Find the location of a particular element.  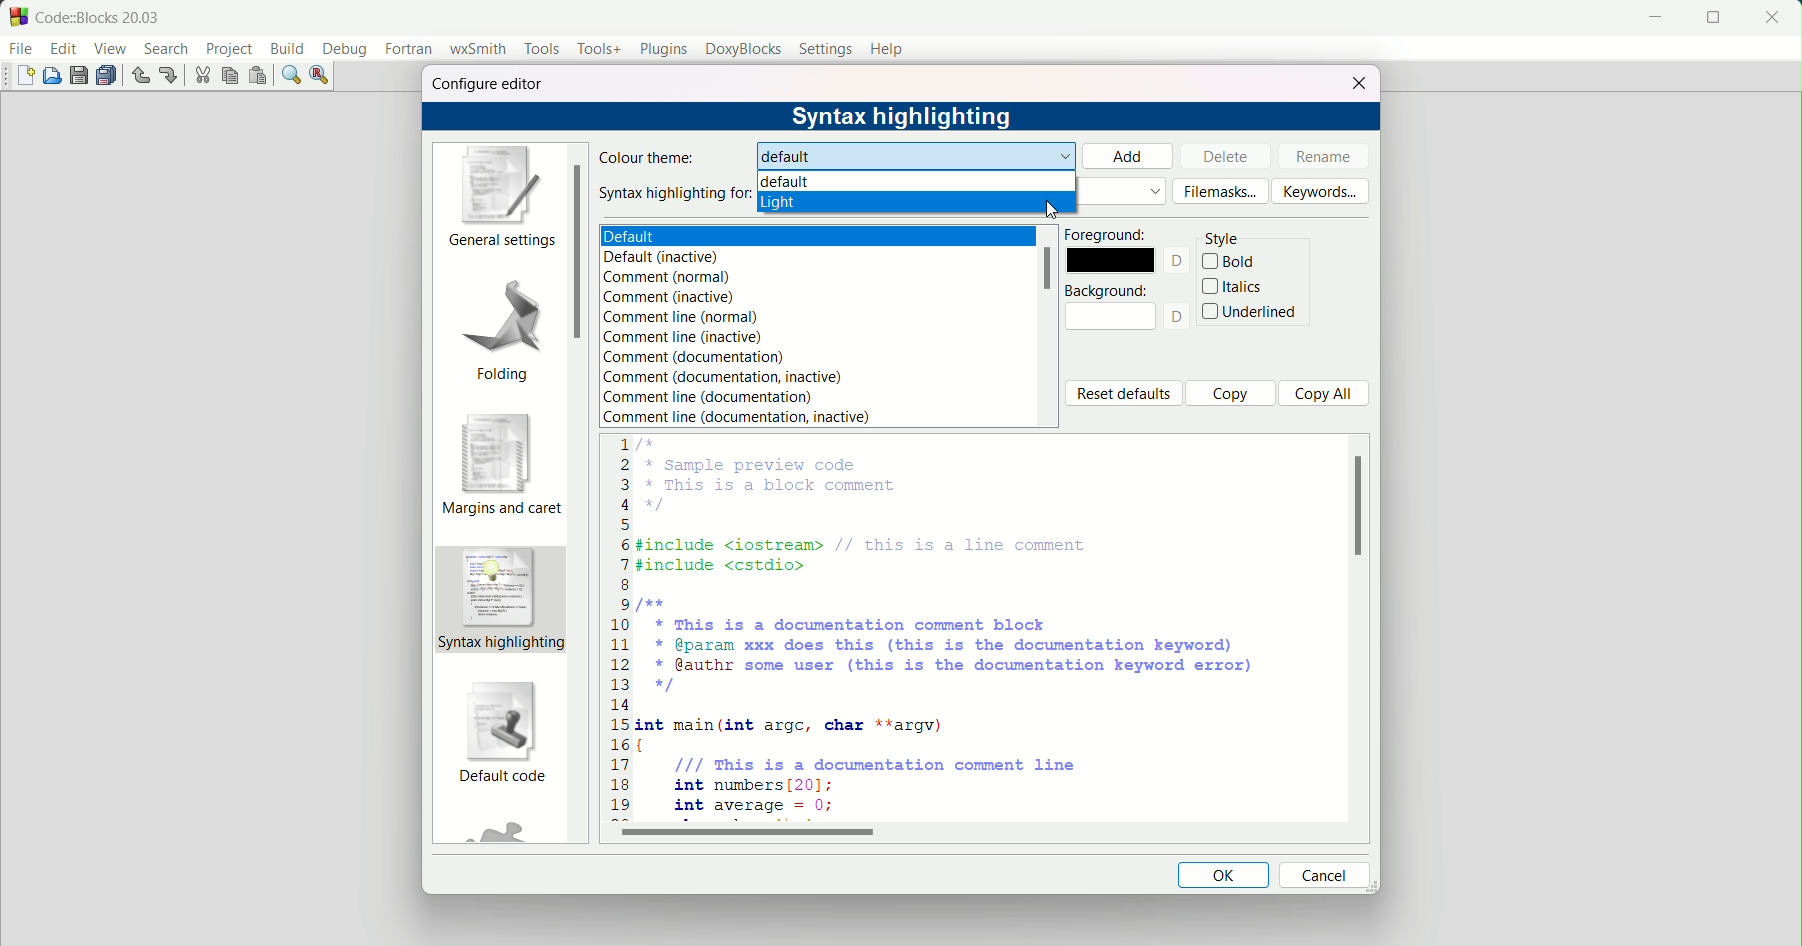

redo is located at coordinates (168, 74).